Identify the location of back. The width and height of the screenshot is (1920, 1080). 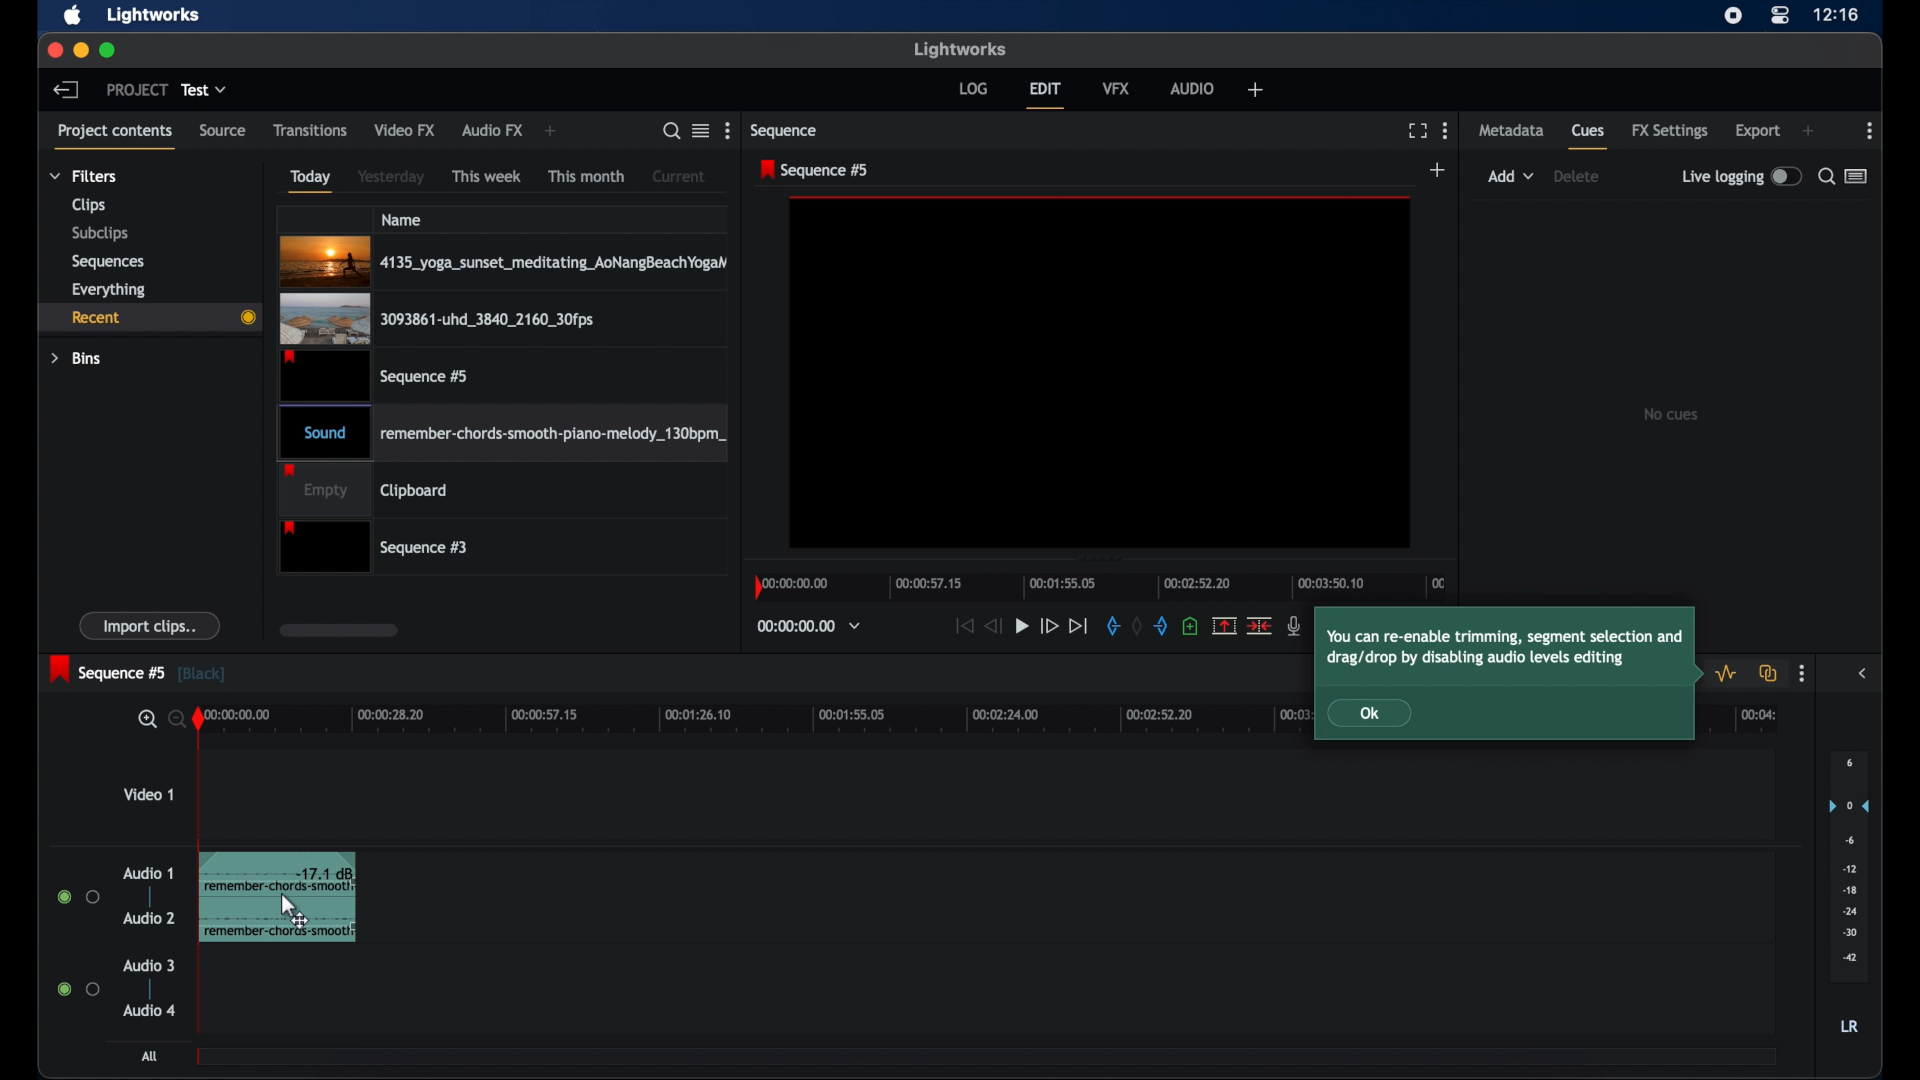
(66, 89).